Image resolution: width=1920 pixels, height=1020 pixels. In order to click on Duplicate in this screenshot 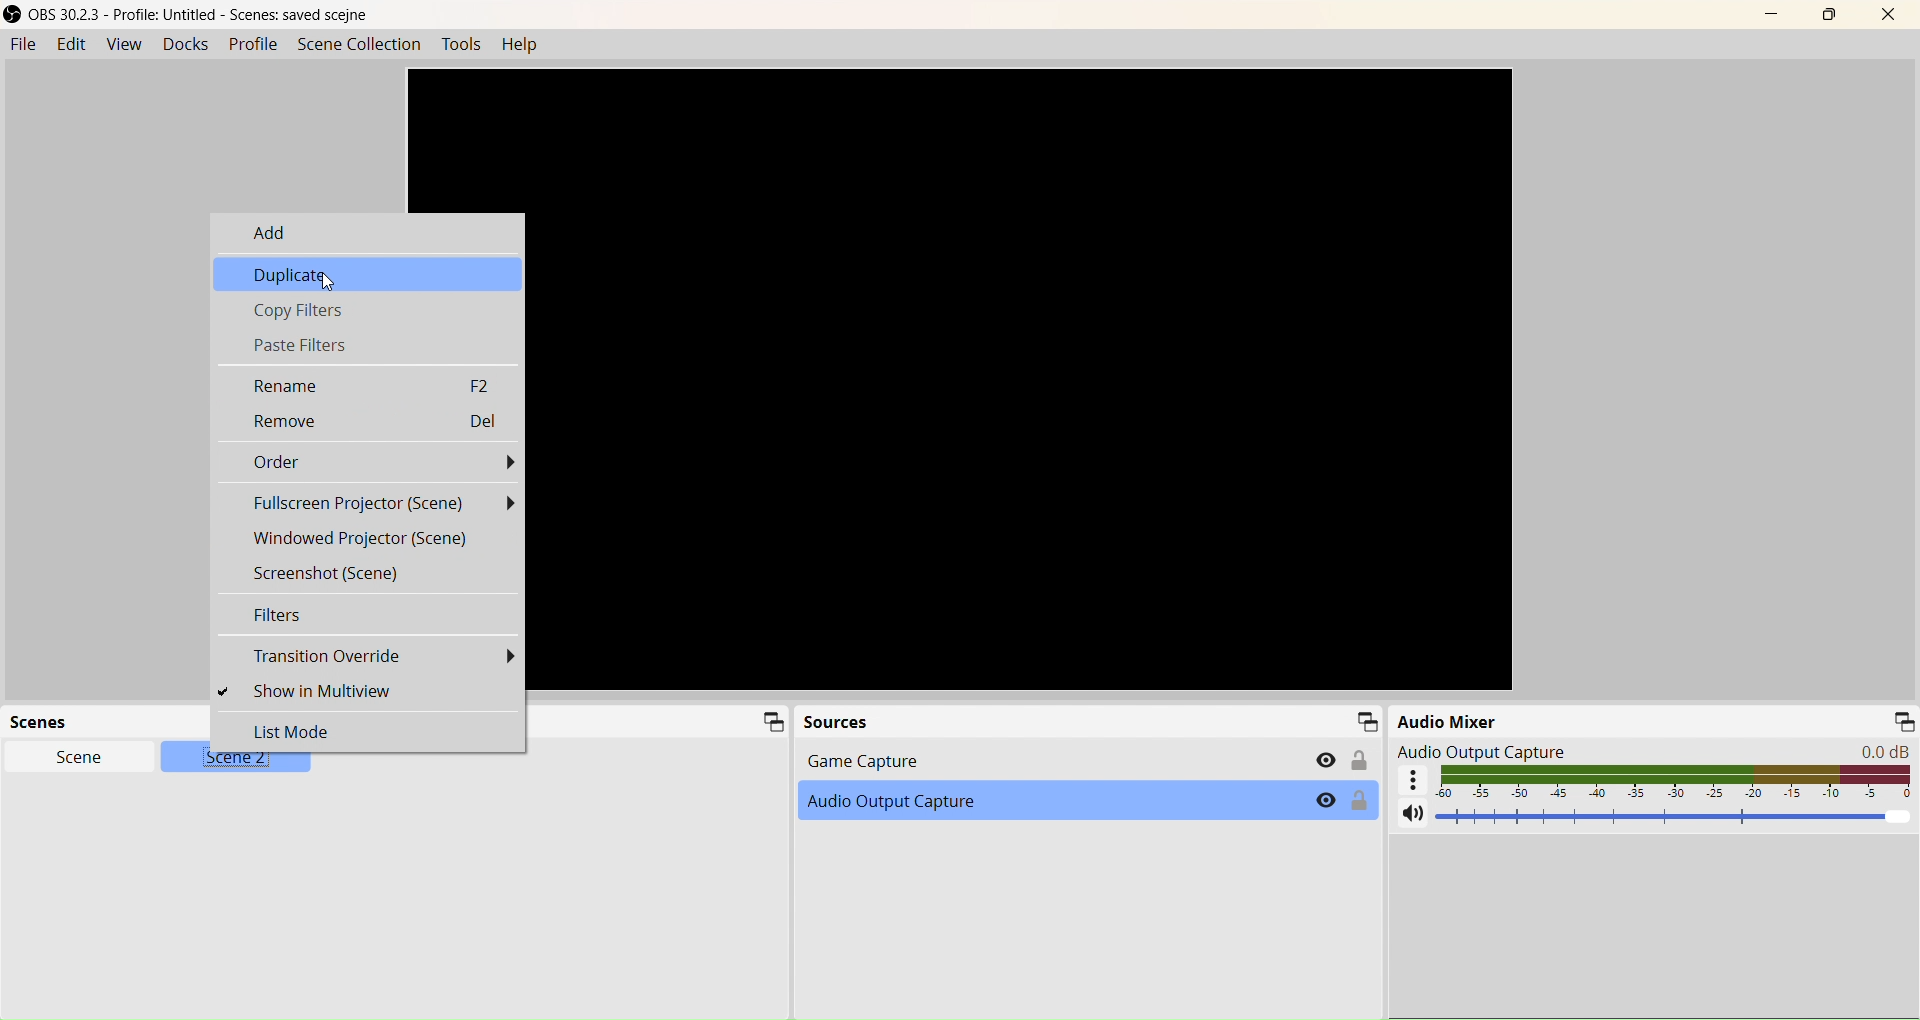, I will do `click(365, 275)`.